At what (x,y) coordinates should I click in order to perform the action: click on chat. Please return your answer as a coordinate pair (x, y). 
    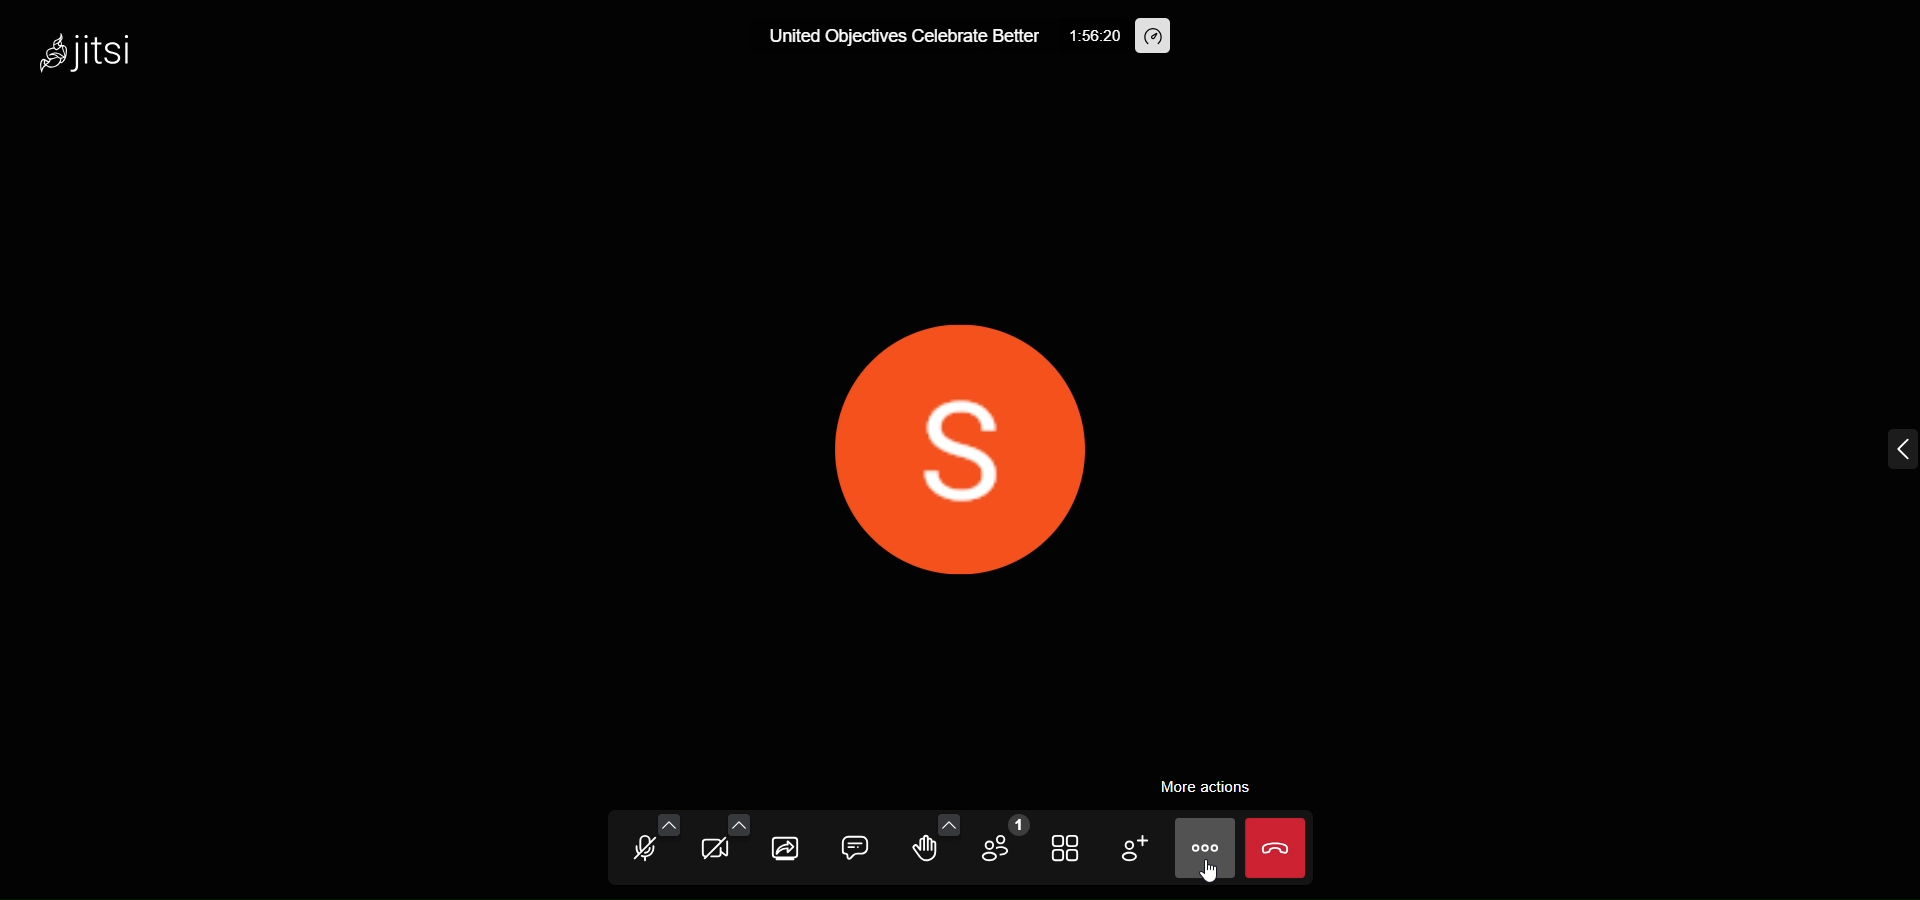
    Looking at the image, I should click on (856, 849).